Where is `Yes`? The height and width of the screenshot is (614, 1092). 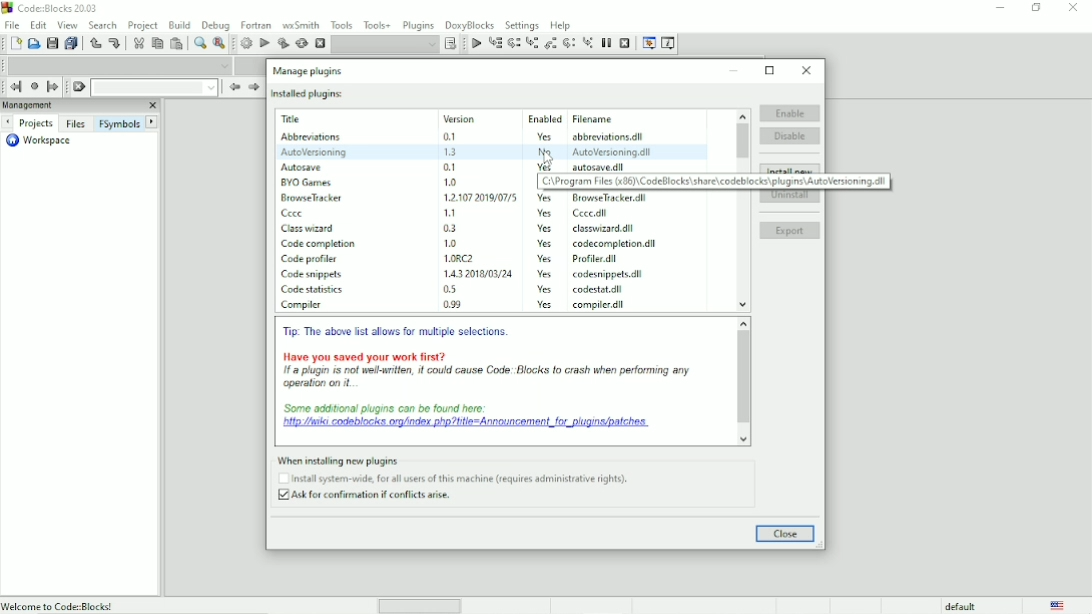 Yes is located at coordinates (545, 228).